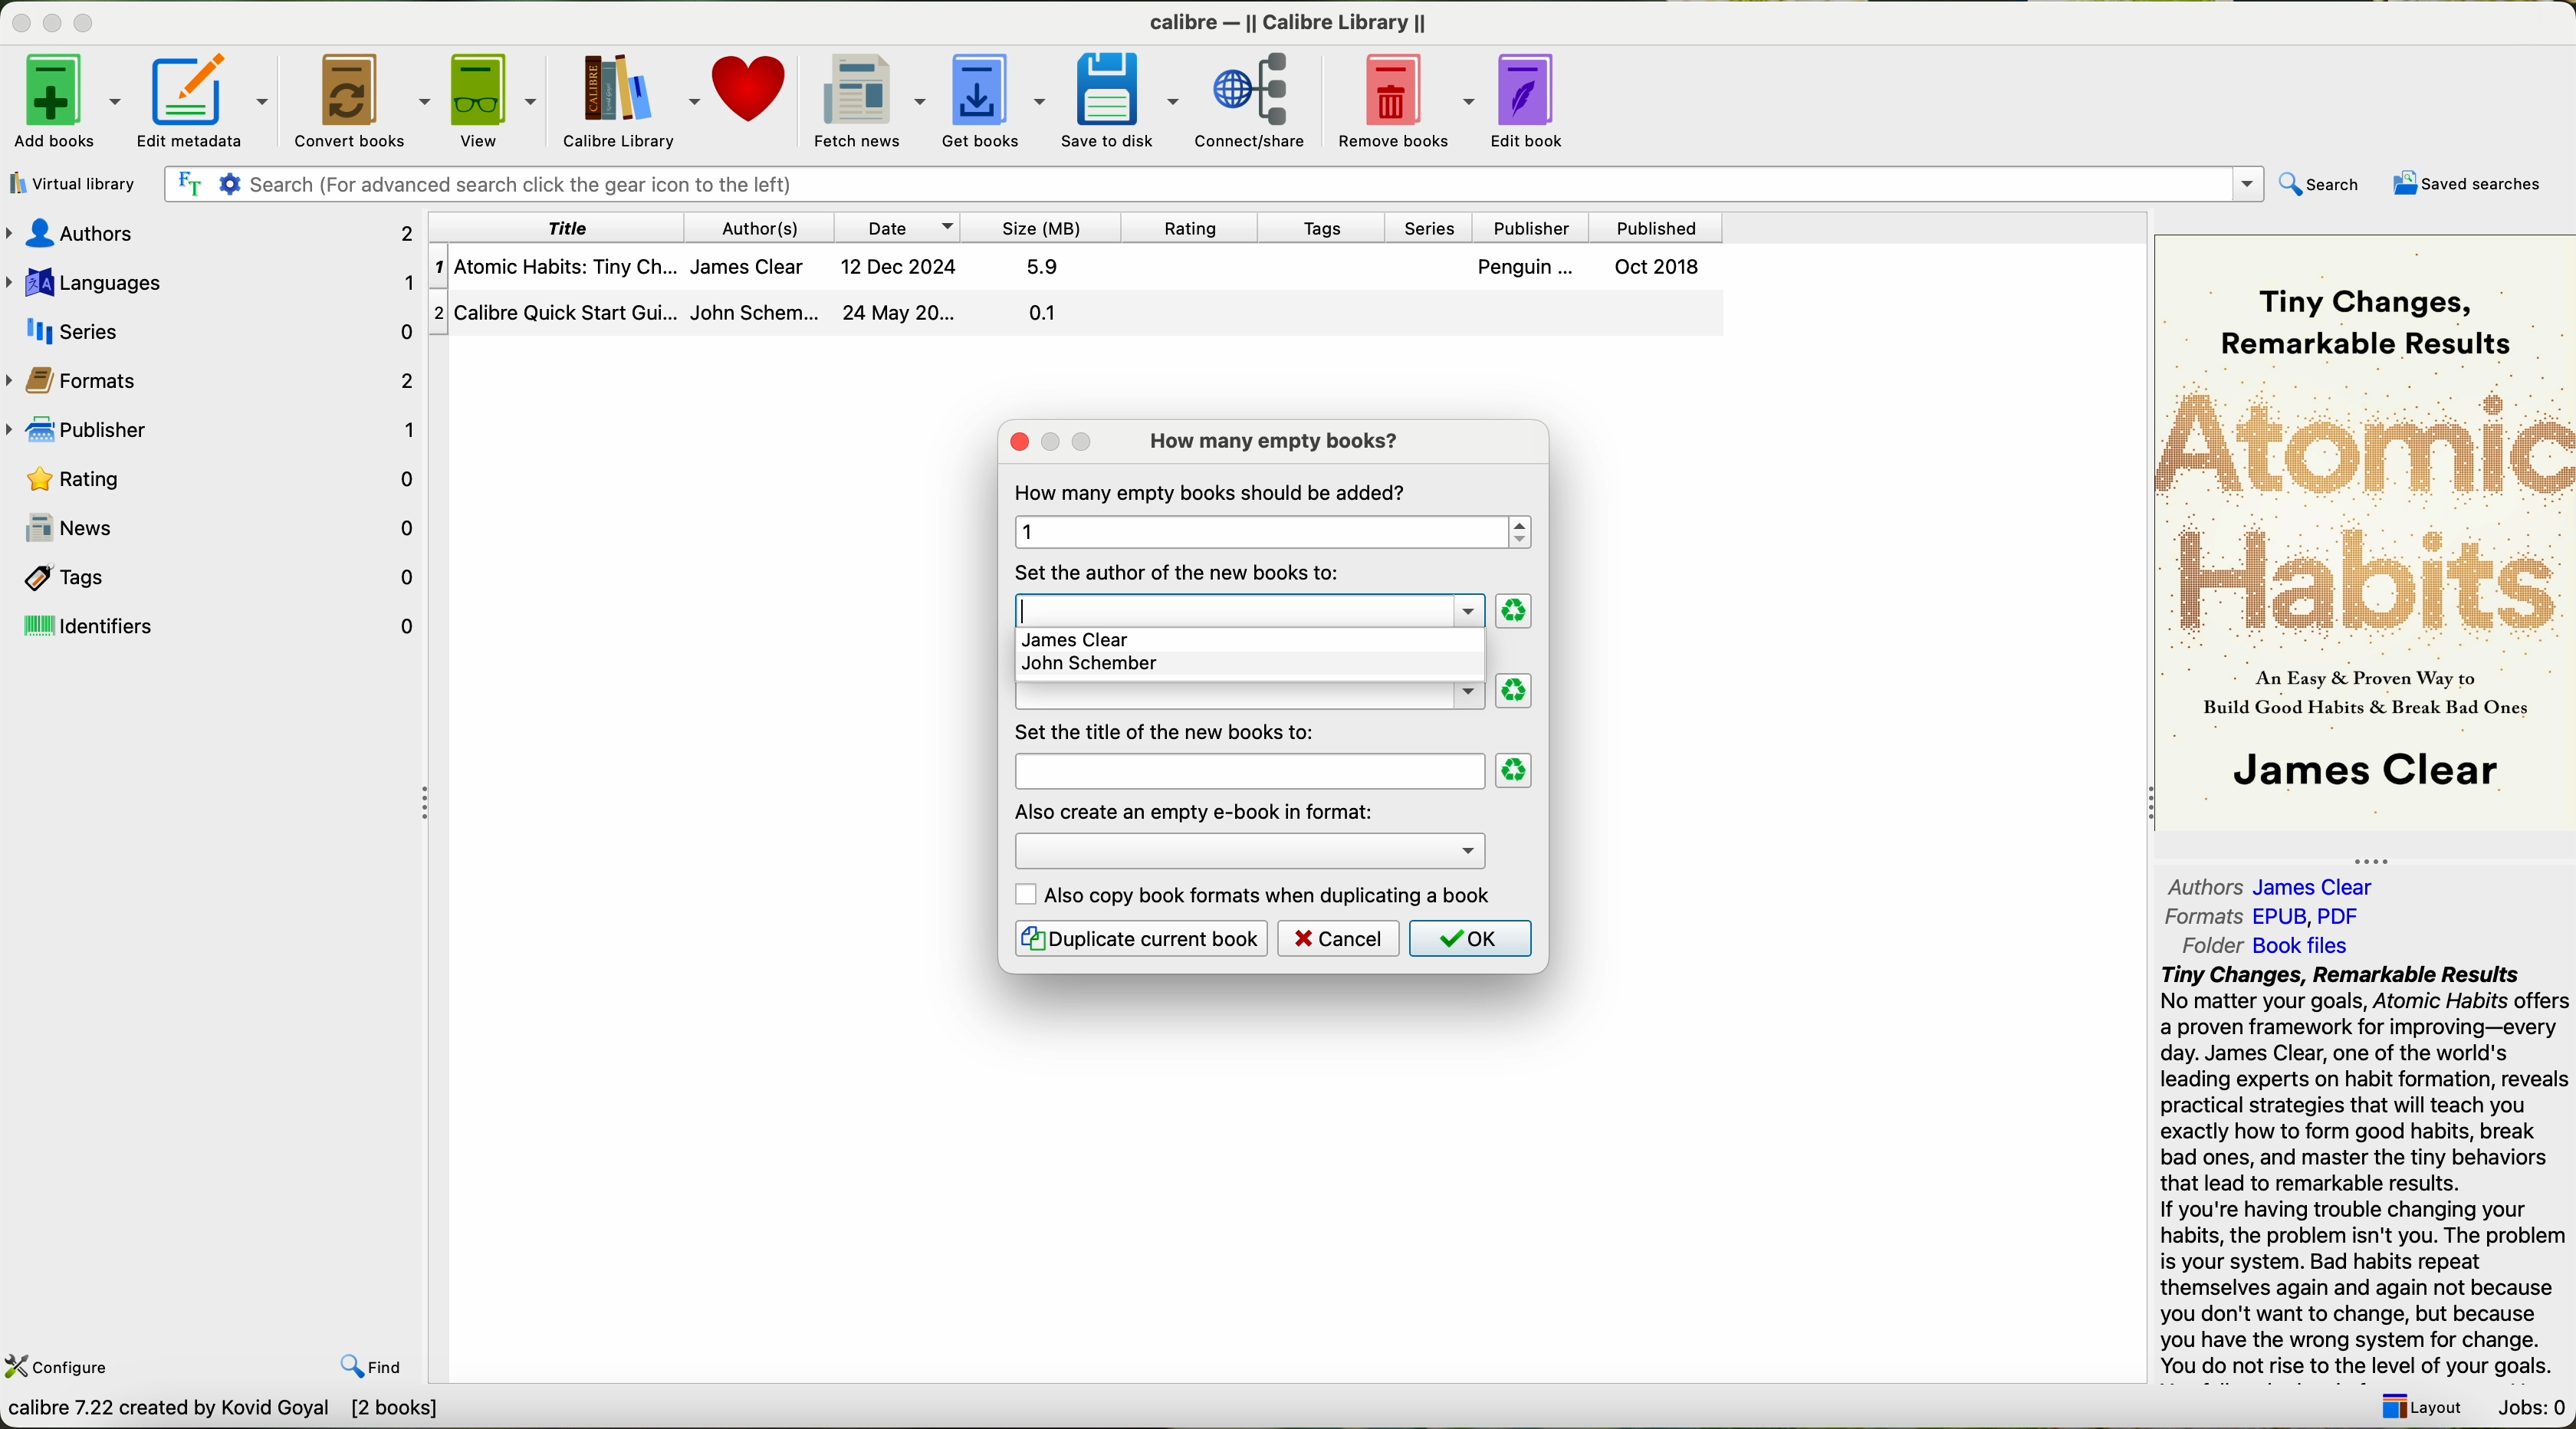 This screenshot has width=2576, height=1429. What do you see at coordinates (1256, 102) in the screenshot?
I see `connect/share` at bounding box center [1256, 102].